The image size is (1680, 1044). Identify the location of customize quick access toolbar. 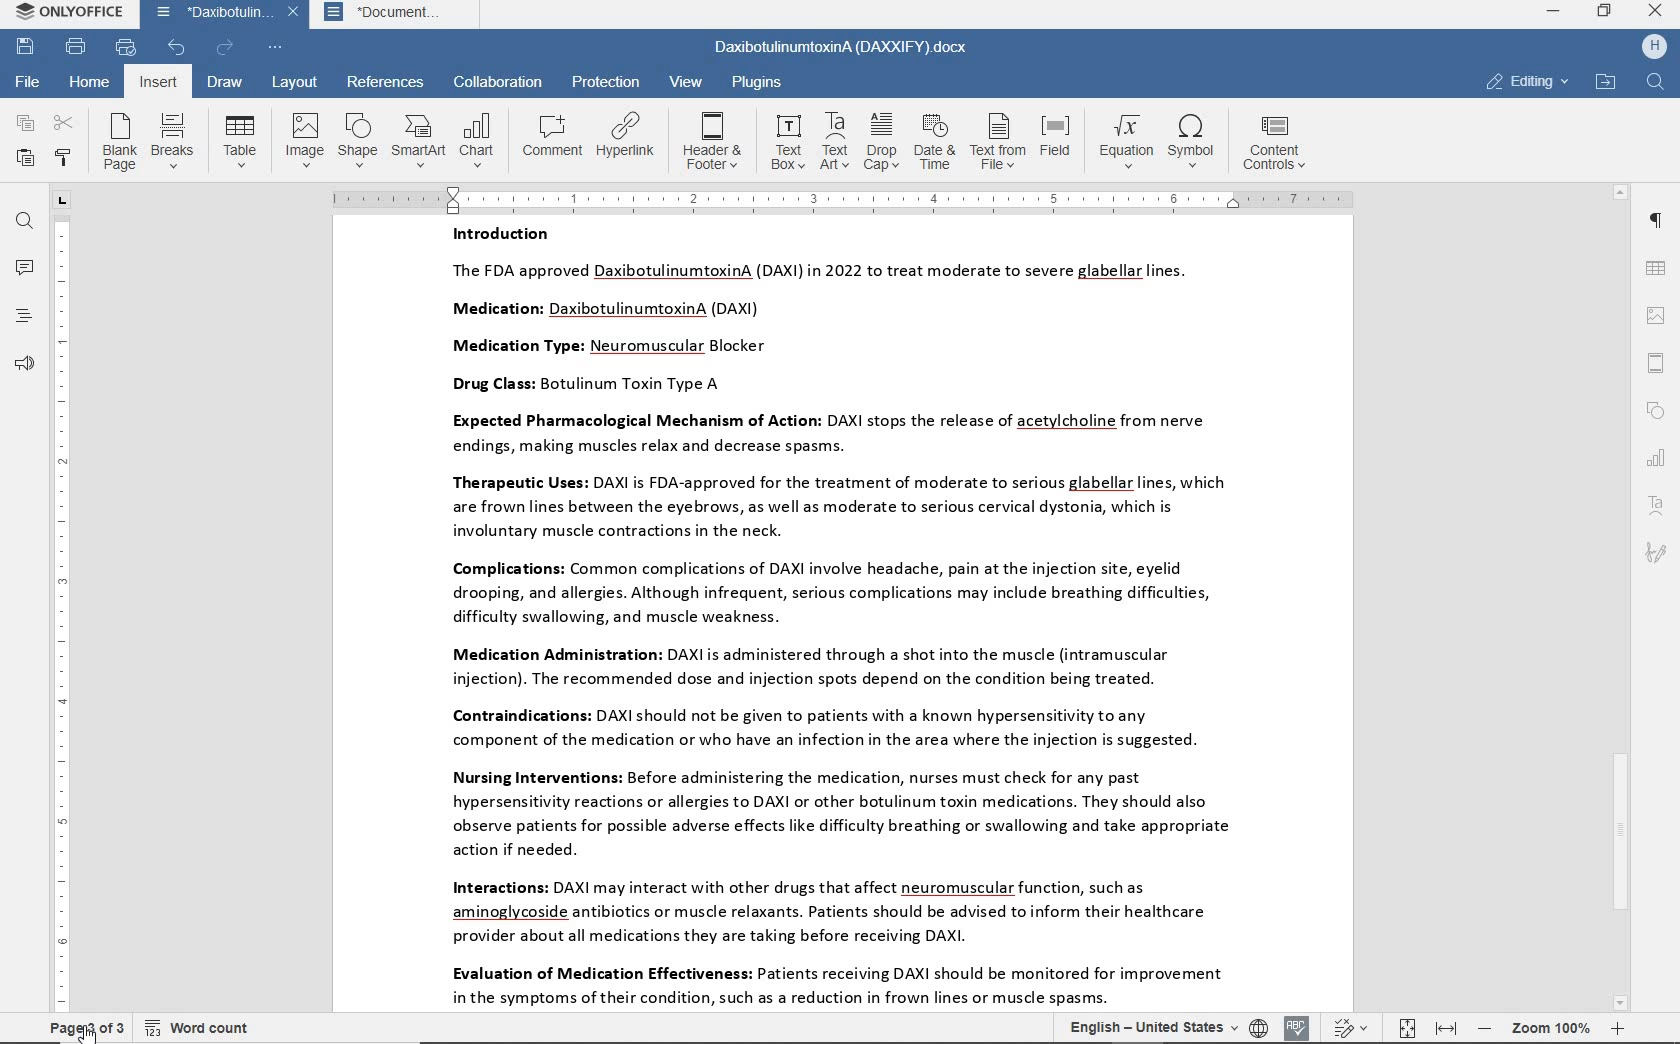
(276, 48).